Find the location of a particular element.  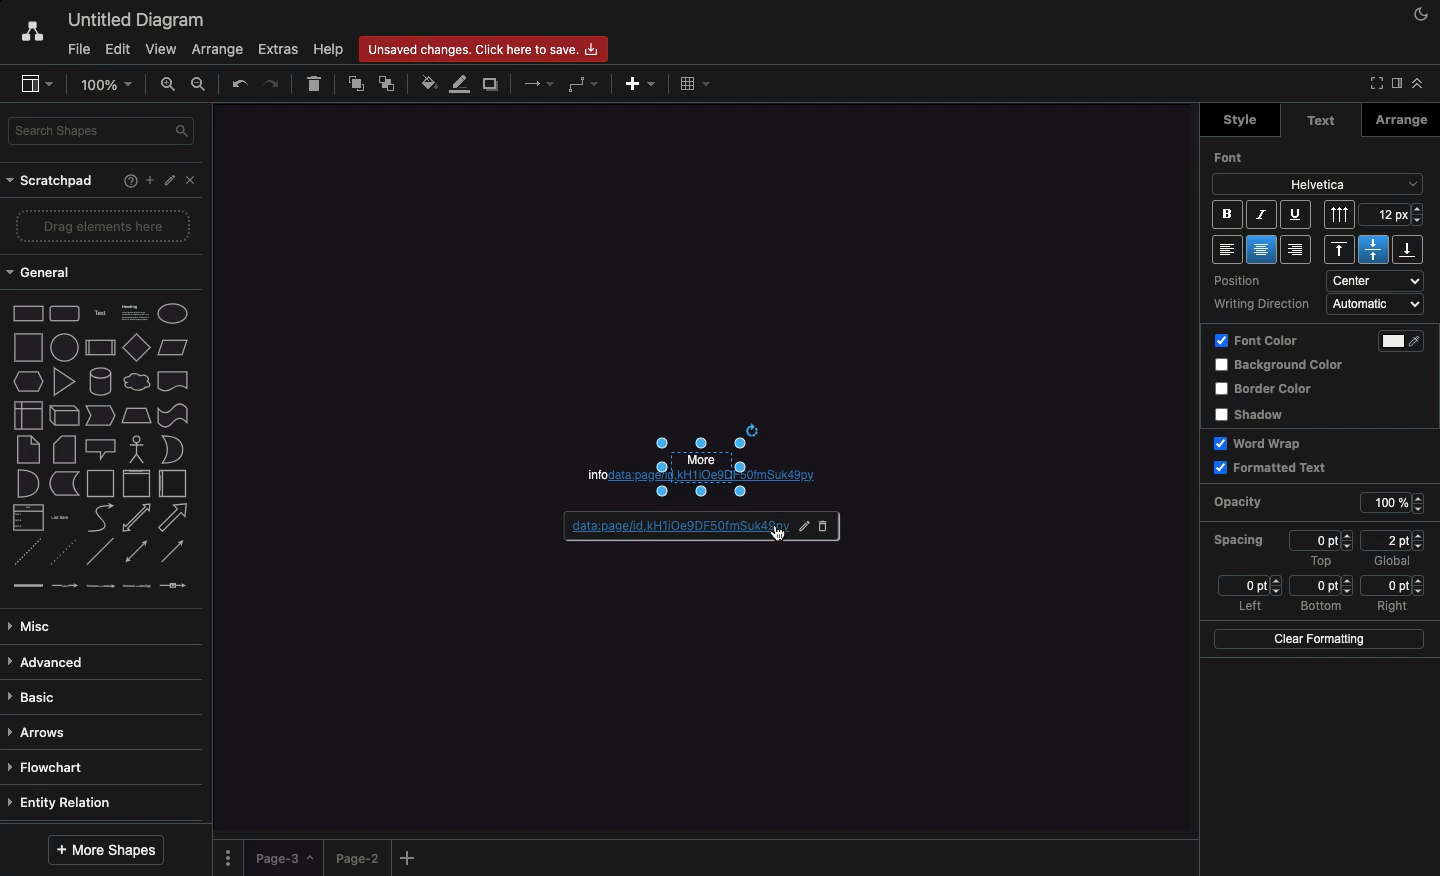

note is located at coordinates (28, 450).